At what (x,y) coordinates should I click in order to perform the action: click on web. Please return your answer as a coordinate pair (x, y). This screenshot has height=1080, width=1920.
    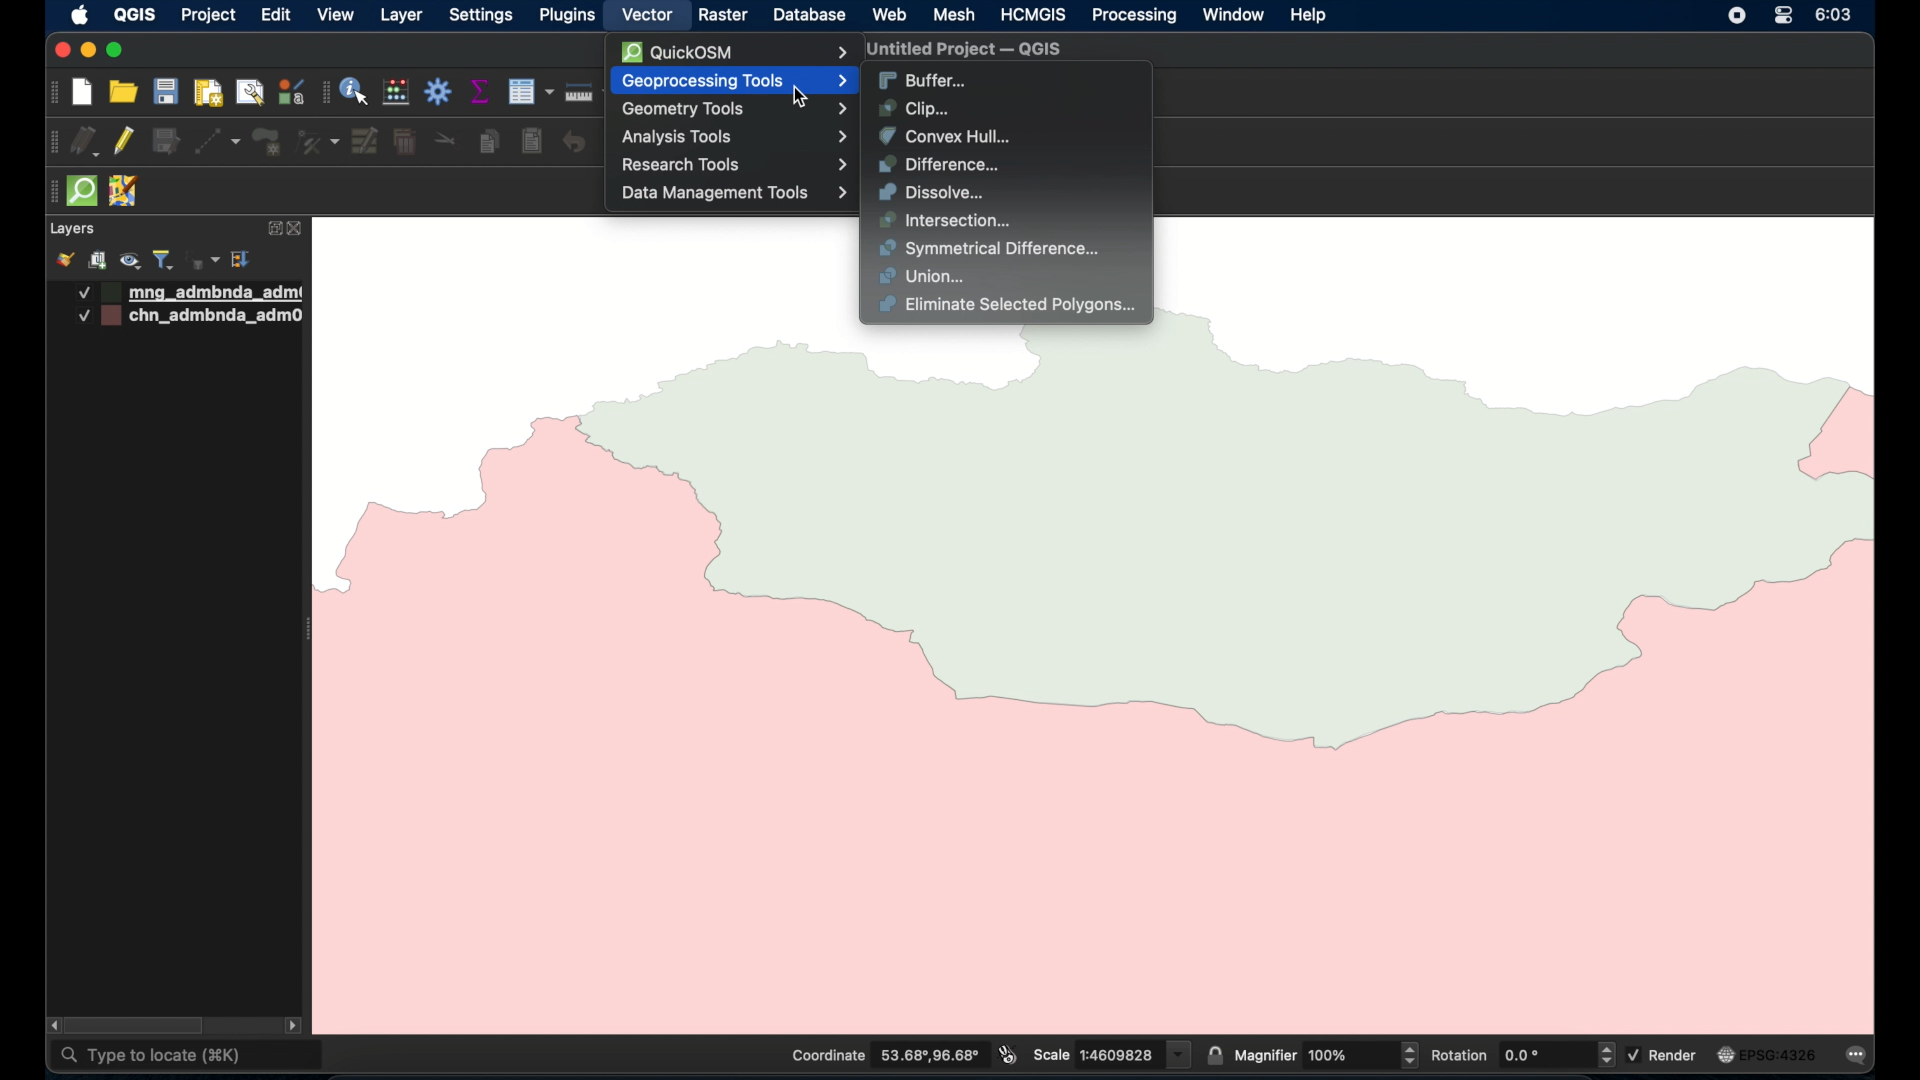
    Looking at the image, I should click on (891, 15).